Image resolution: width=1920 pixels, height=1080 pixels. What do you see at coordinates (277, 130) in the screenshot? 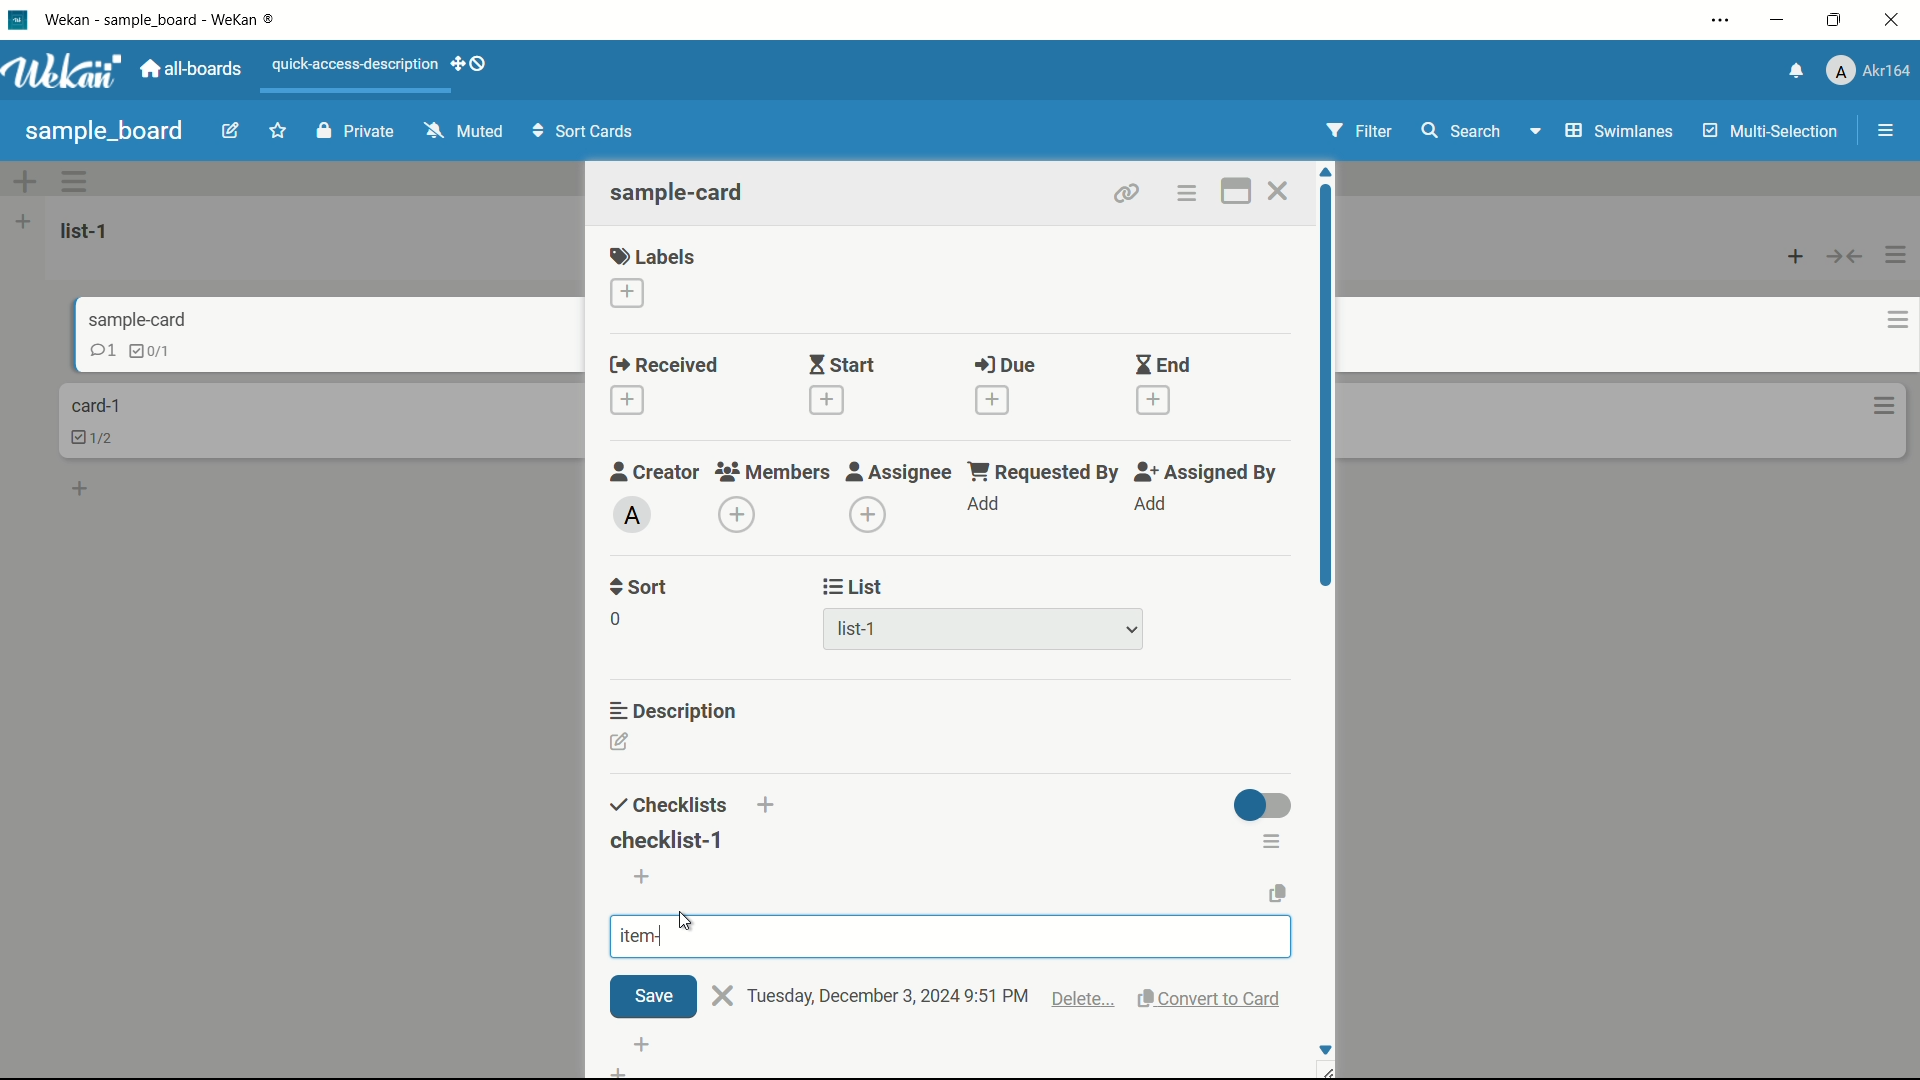
I see `star` at bounding box center [277, 130].